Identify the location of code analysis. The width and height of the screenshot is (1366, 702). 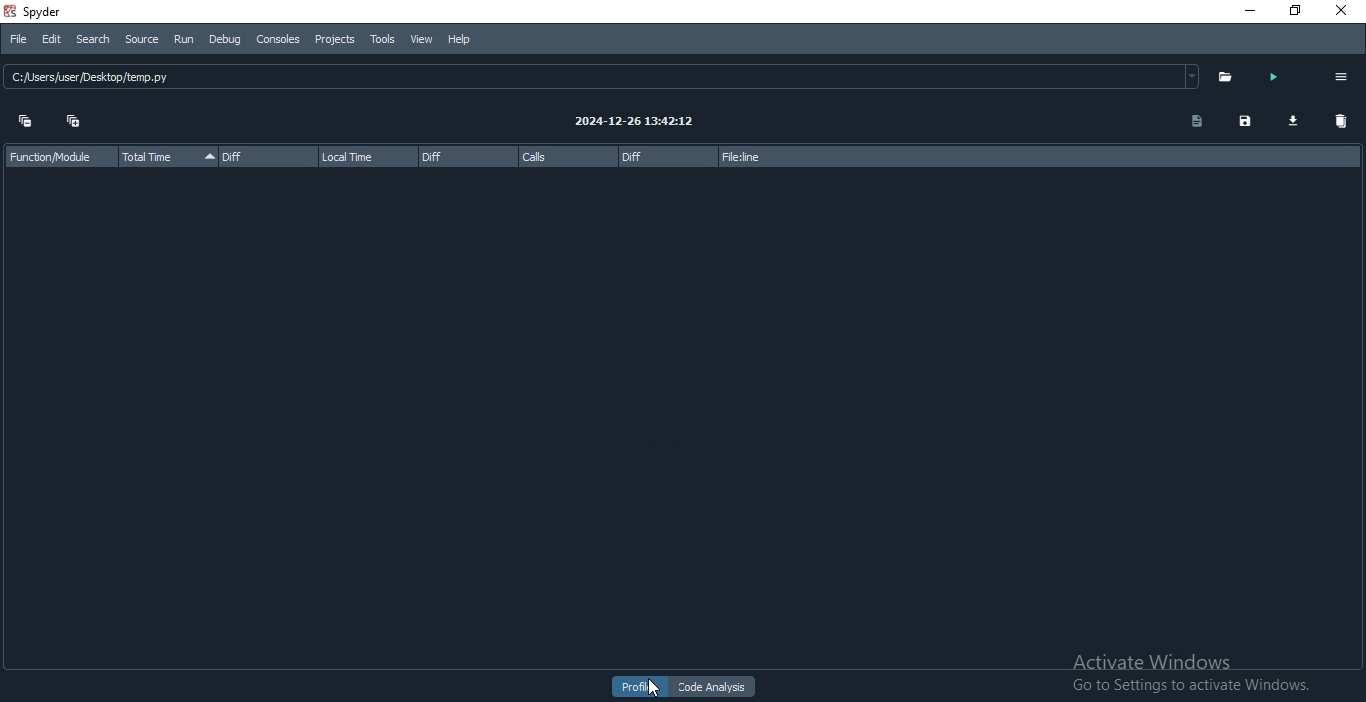
(714, 687).